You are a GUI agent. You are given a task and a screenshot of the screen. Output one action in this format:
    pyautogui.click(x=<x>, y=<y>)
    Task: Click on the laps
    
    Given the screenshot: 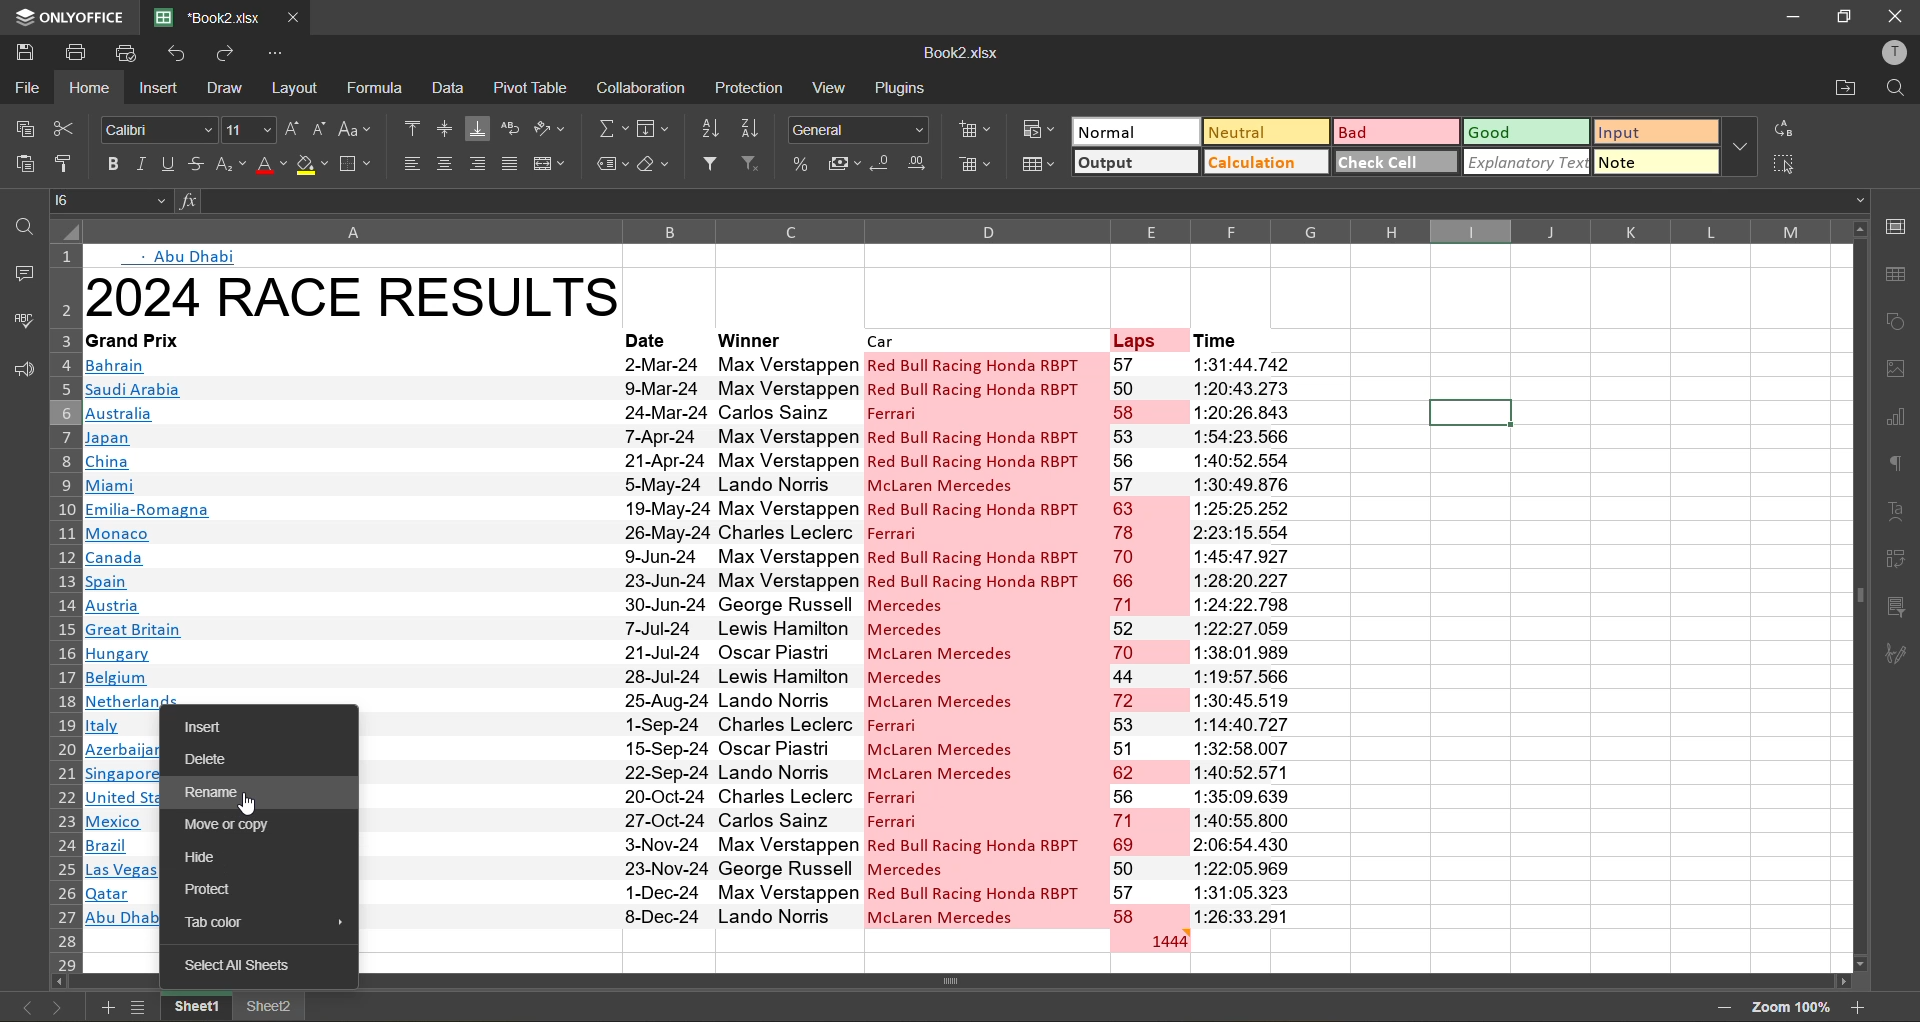 What is the action you would take?
    pyautogui.click(x=1146, y=338)
    